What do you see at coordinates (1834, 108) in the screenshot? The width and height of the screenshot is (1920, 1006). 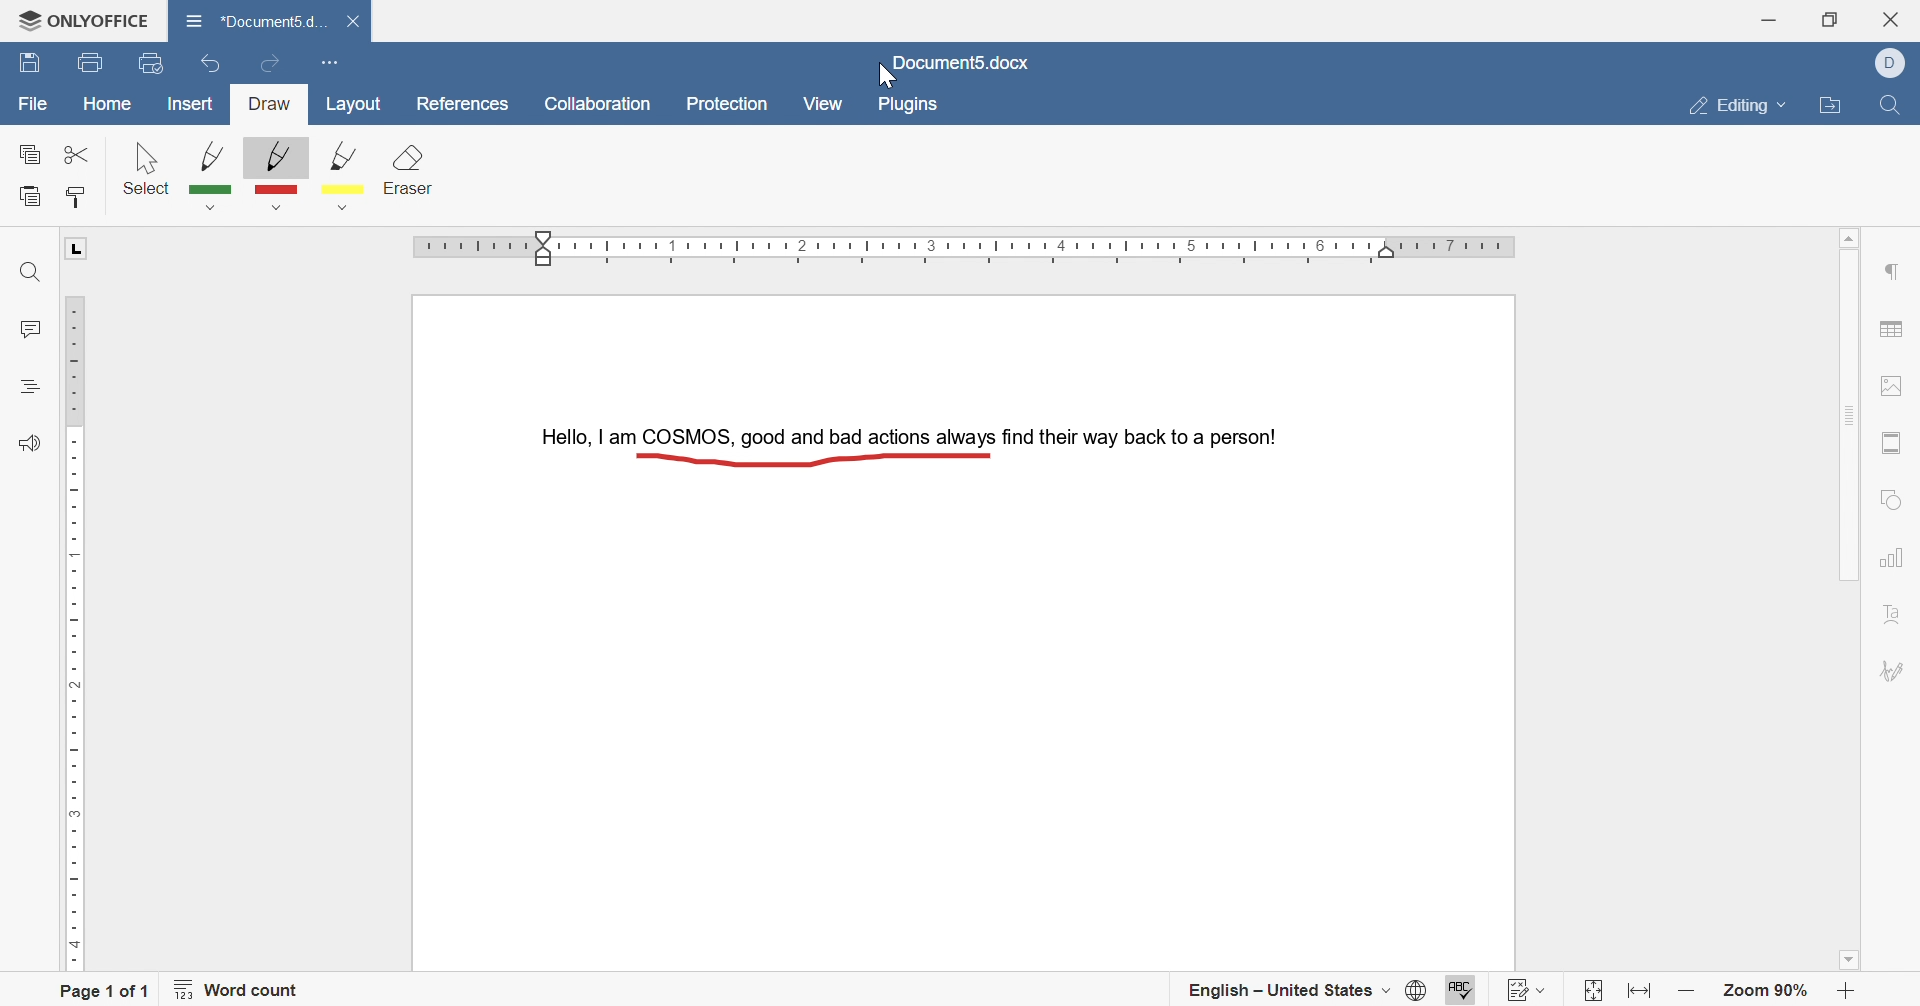 I see `open file location` at bounding box center [1834, 108].